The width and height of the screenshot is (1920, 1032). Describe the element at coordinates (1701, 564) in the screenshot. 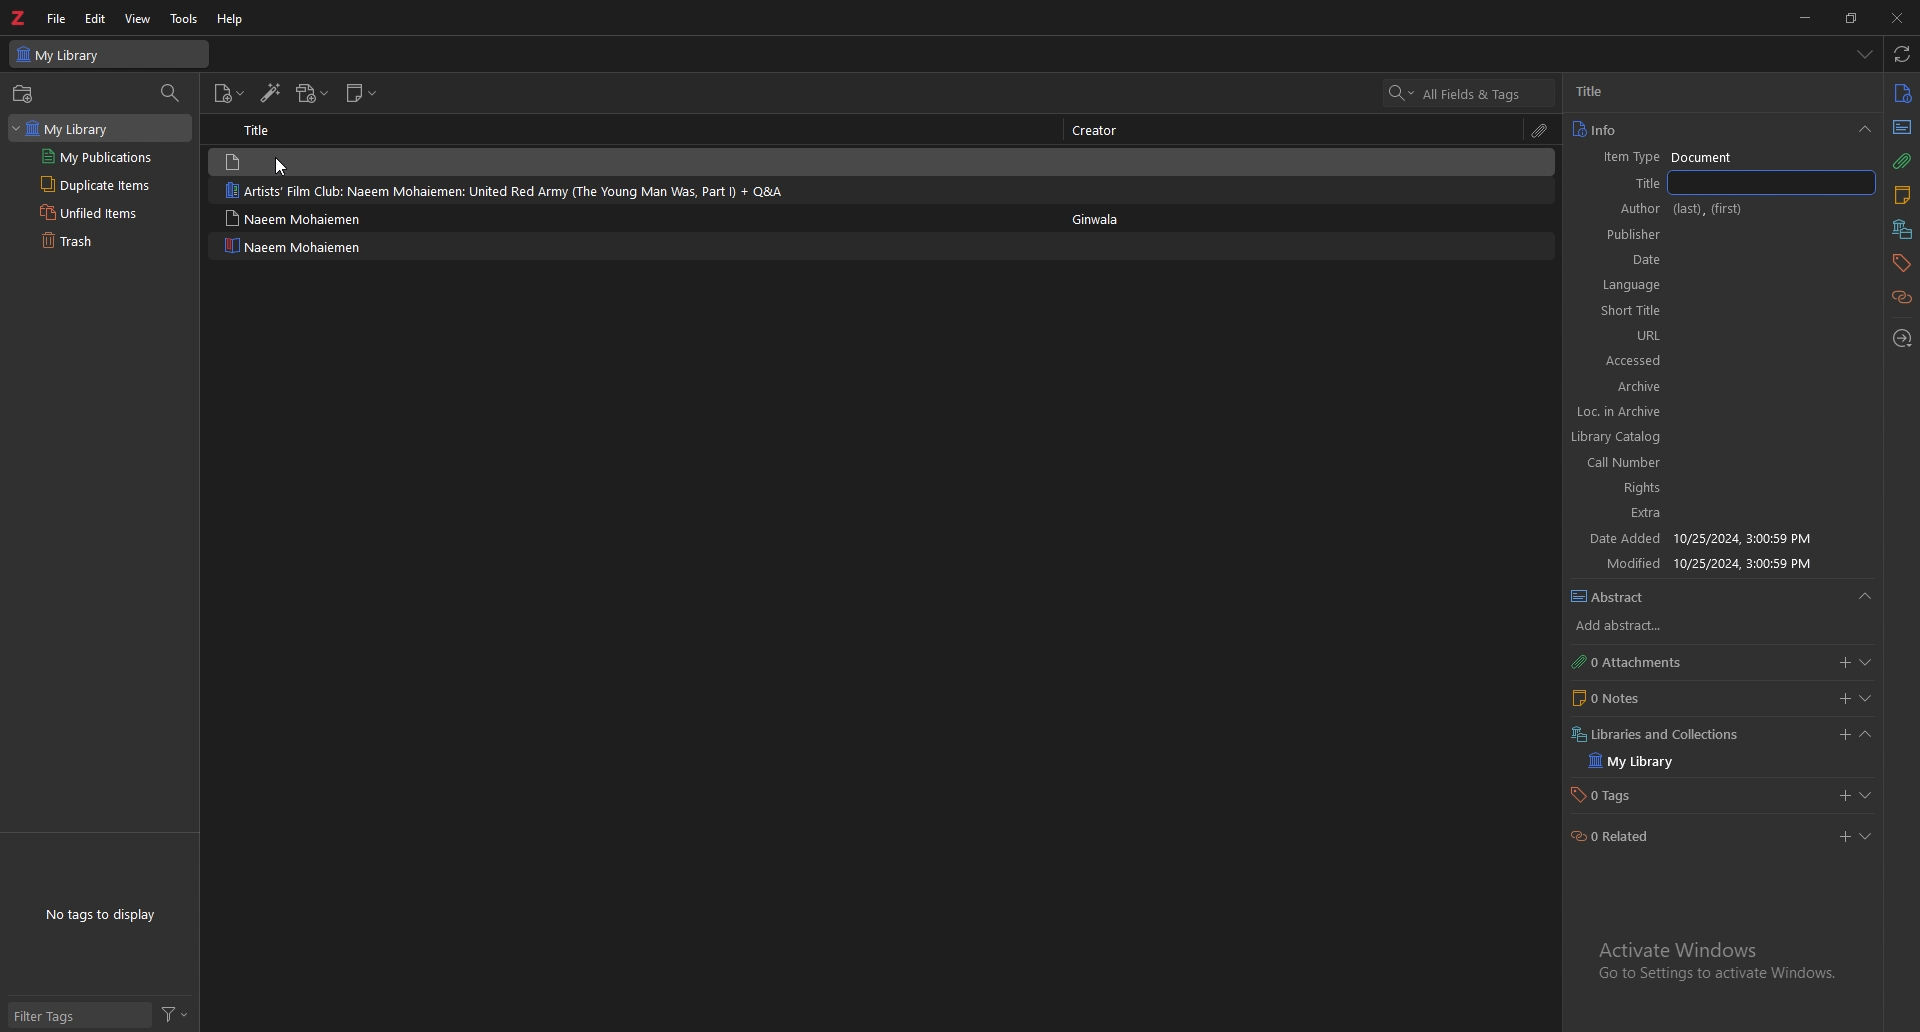

I see `accessed` at that location.